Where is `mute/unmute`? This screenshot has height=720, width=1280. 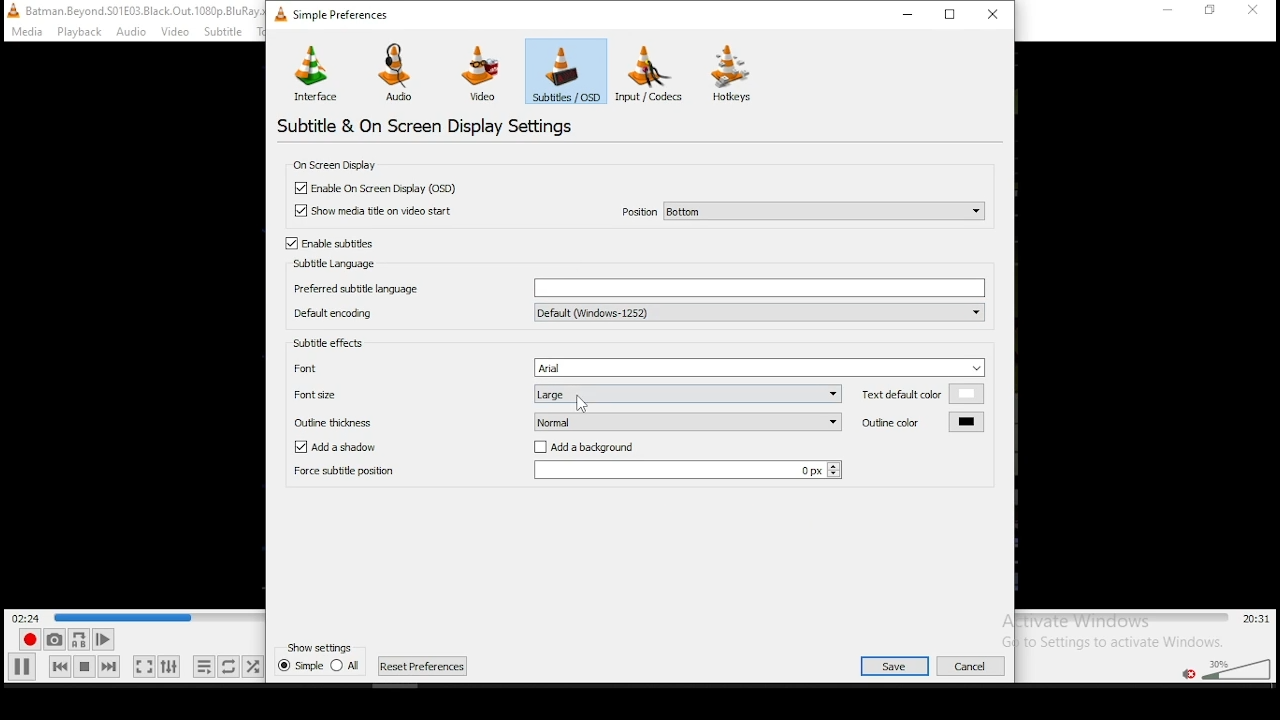 mute/unmute is located at coordinates (1190, 674).